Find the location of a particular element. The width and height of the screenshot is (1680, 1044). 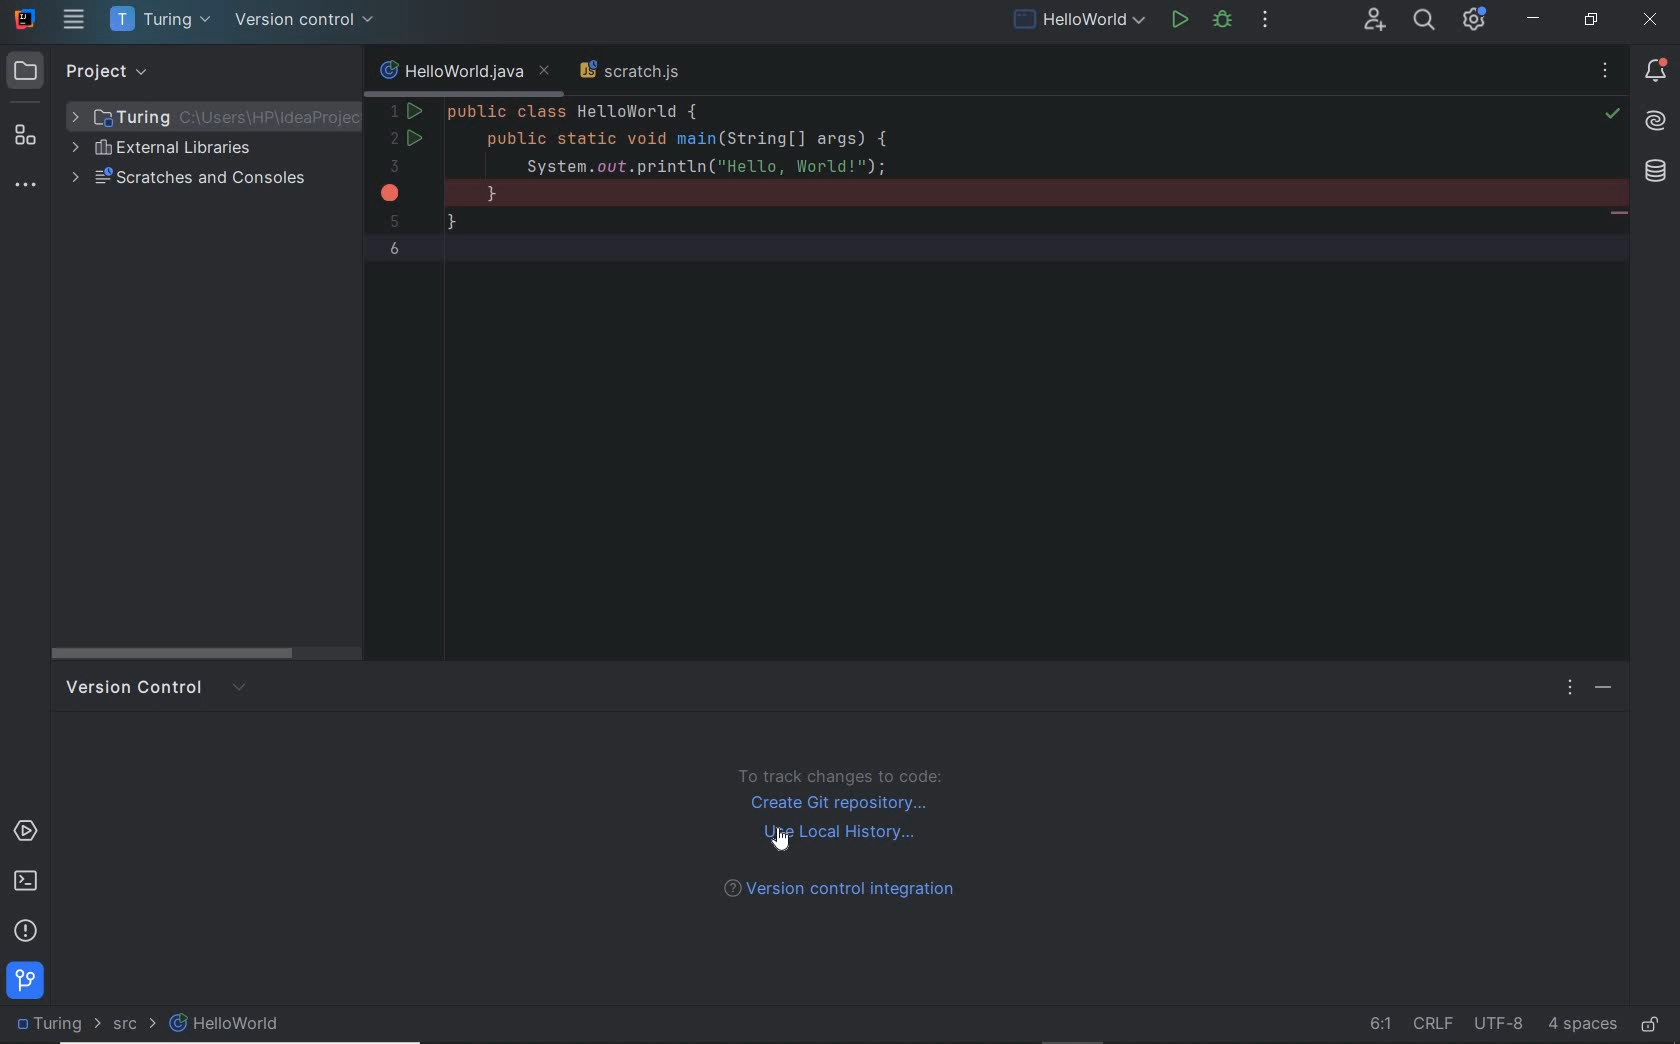

3 is located at coordinates (393, 166).